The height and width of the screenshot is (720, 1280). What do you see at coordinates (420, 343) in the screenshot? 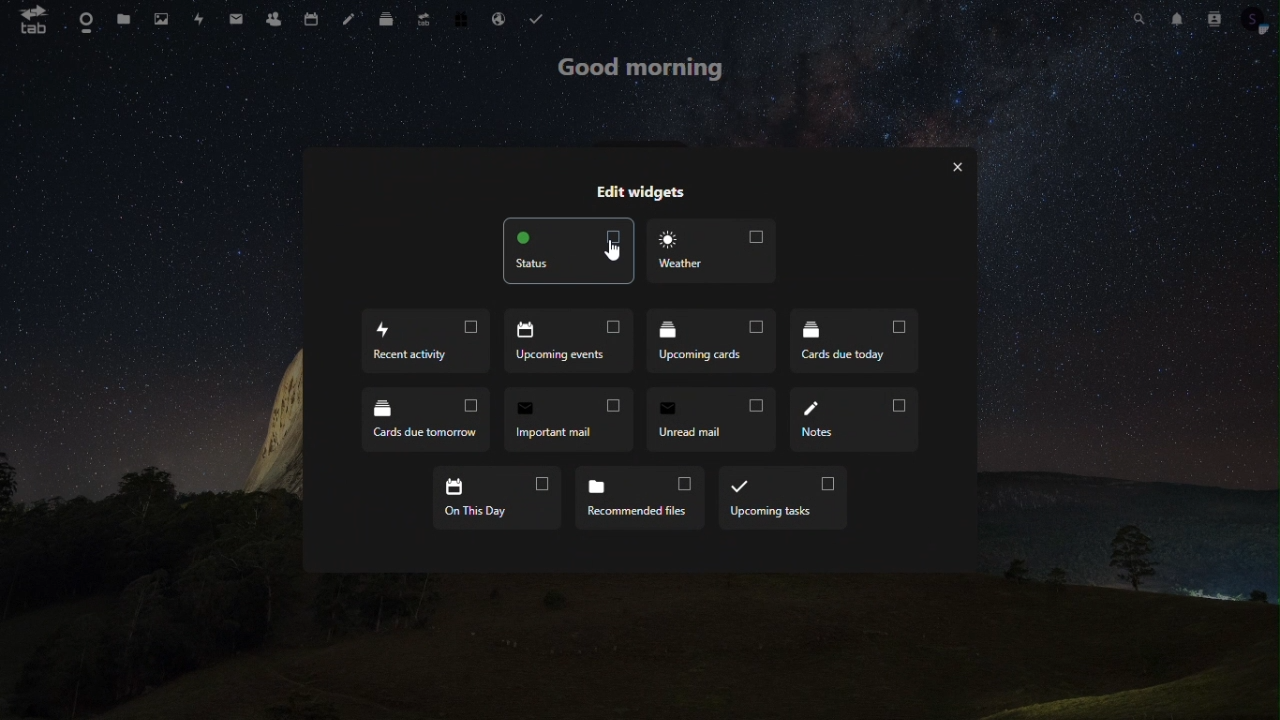
I see `recent acticity` at bounding box center [420, 343].